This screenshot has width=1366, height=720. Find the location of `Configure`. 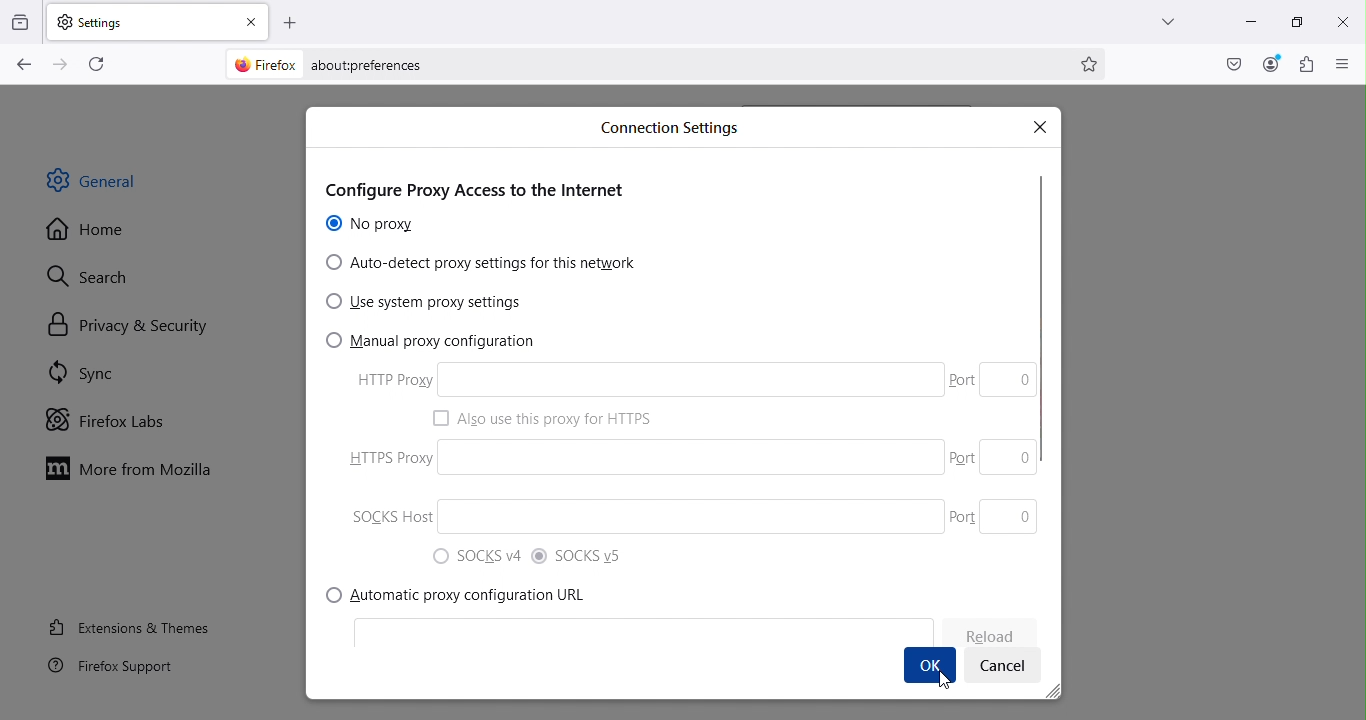

Configure is located at coordinates (487, 184).